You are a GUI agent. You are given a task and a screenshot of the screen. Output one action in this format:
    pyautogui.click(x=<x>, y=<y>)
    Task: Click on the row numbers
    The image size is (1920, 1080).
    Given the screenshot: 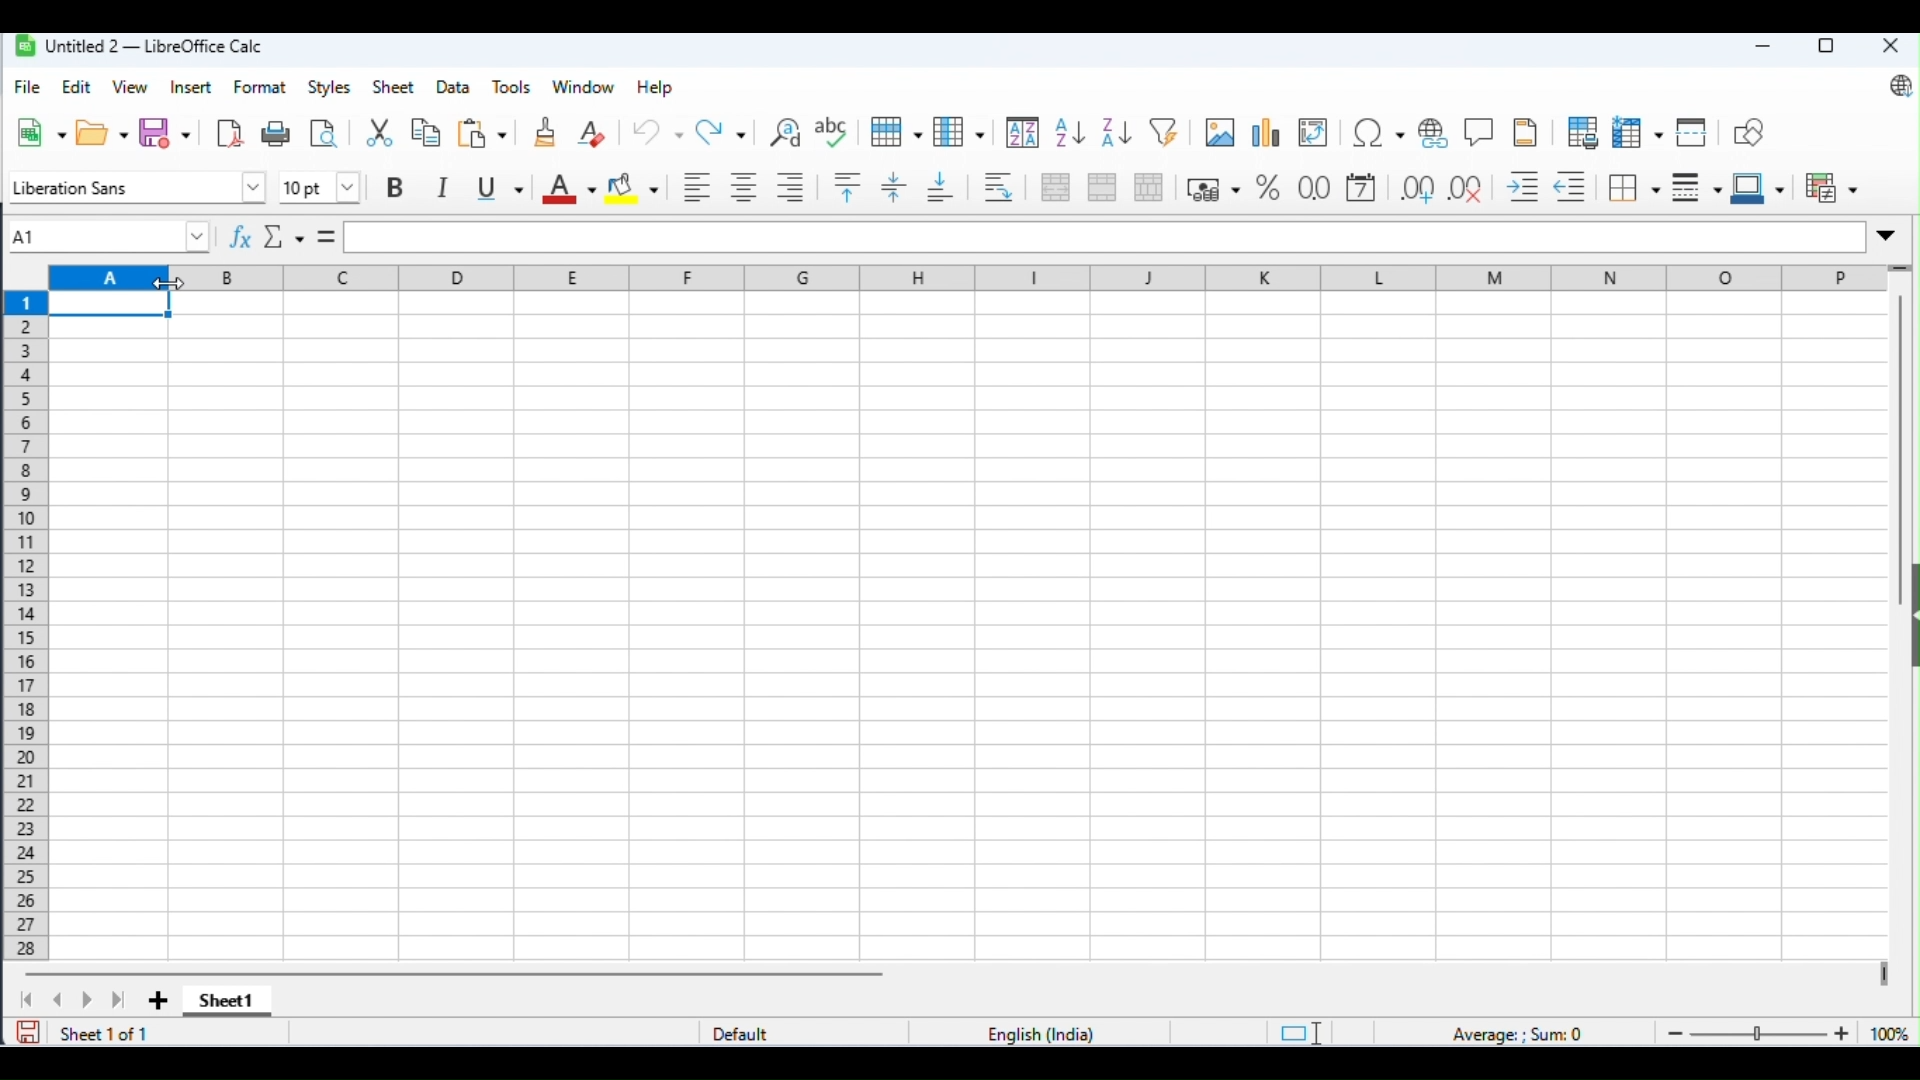 What is the action you would take?
    pyautogui.click(x=24, y=625)
    